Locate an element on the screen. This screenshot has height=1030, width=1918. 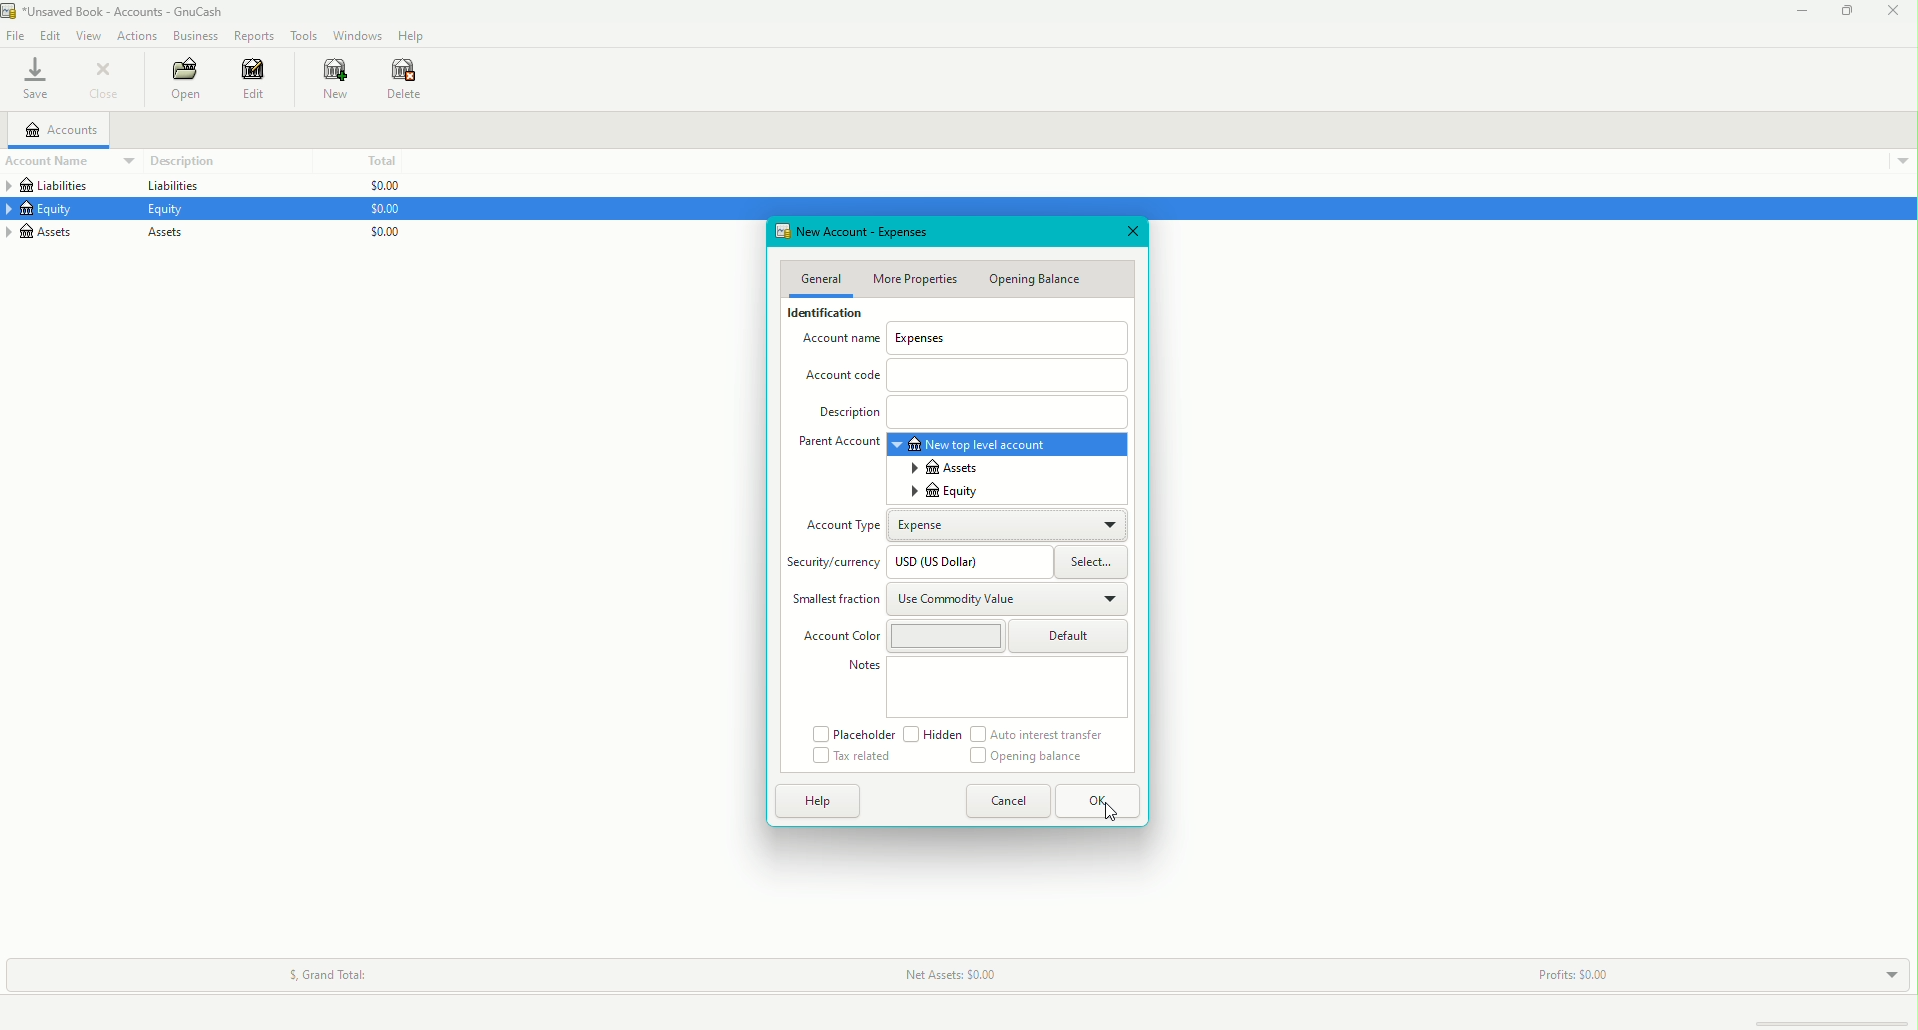
Grand Total is located at coordinates (326, 971).